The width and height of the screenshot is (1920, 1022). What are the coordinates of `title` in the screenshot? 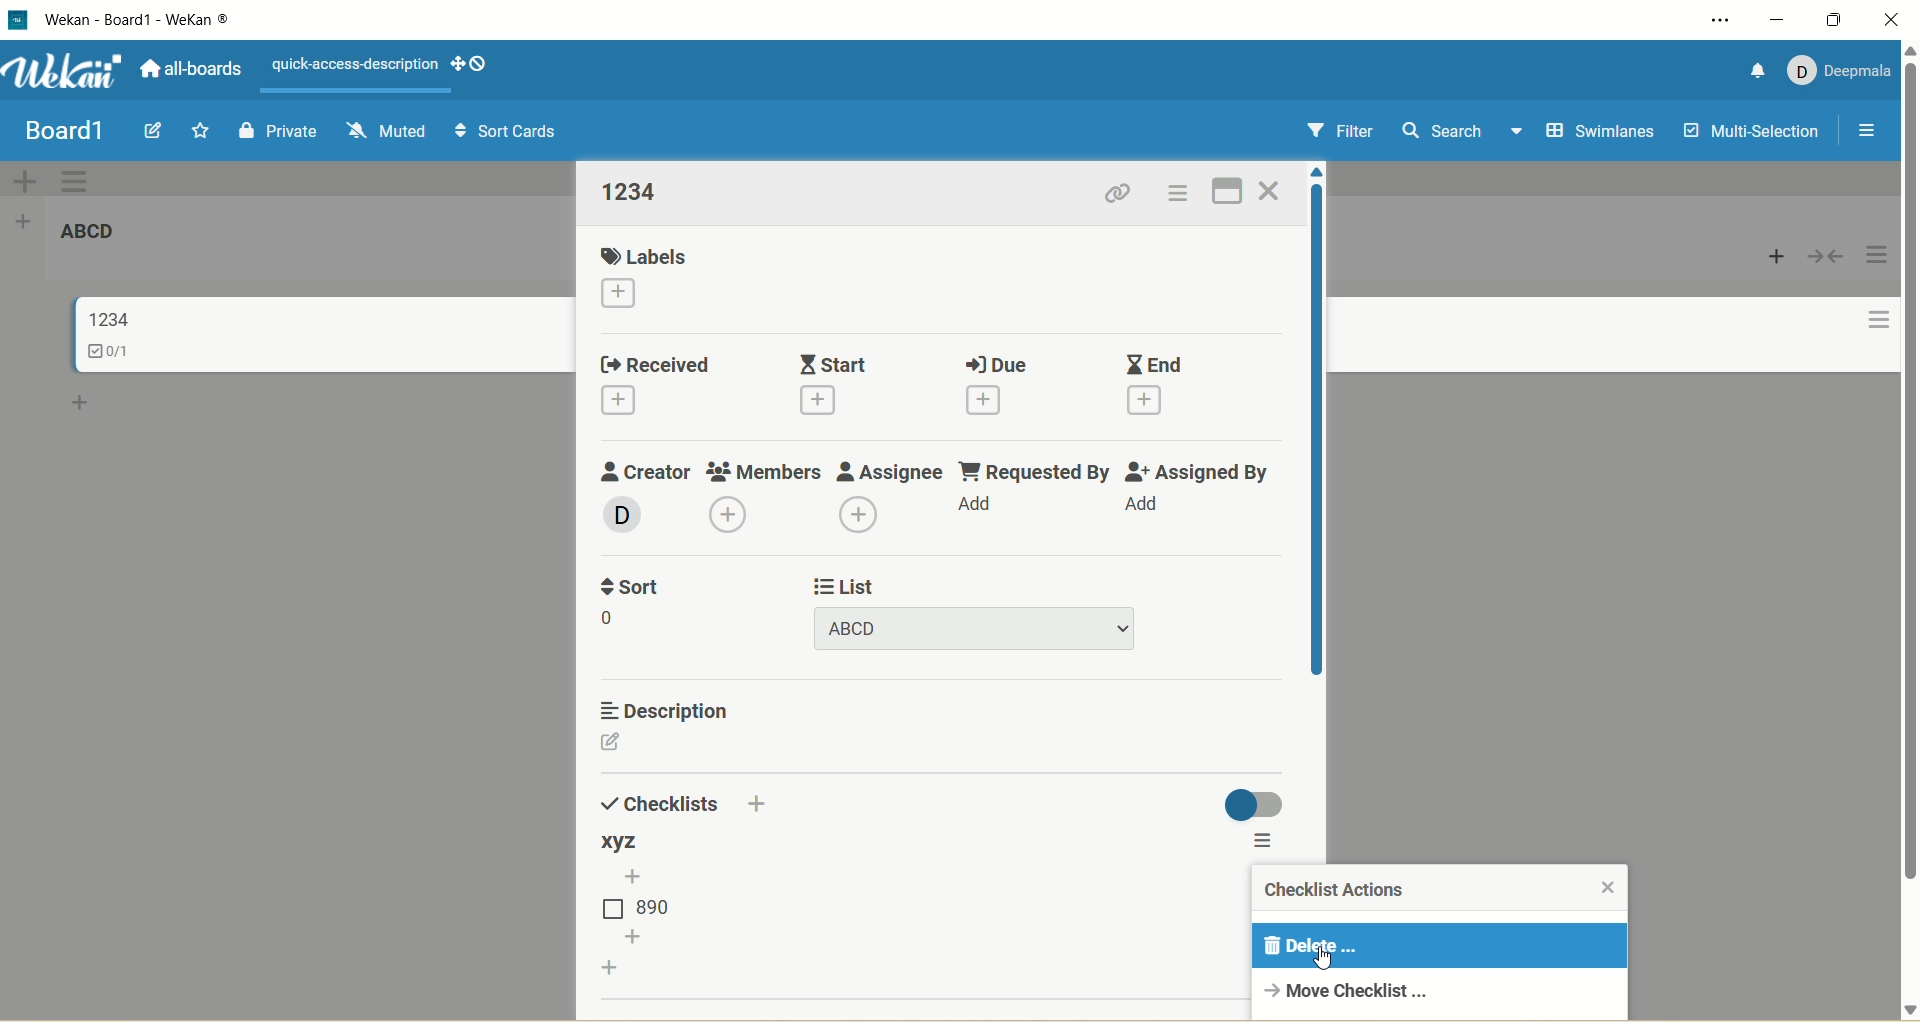 It's located at (158, 19).